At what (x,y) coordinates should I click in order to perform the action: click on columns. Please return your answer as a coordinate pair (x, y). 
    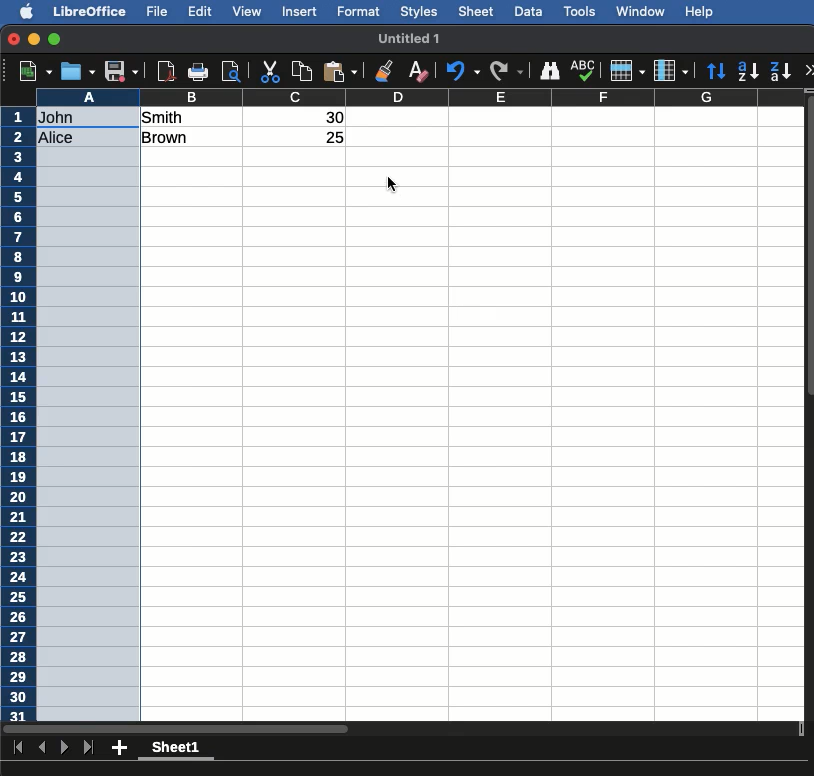
    Looking at the image, I should click on (470, 98).